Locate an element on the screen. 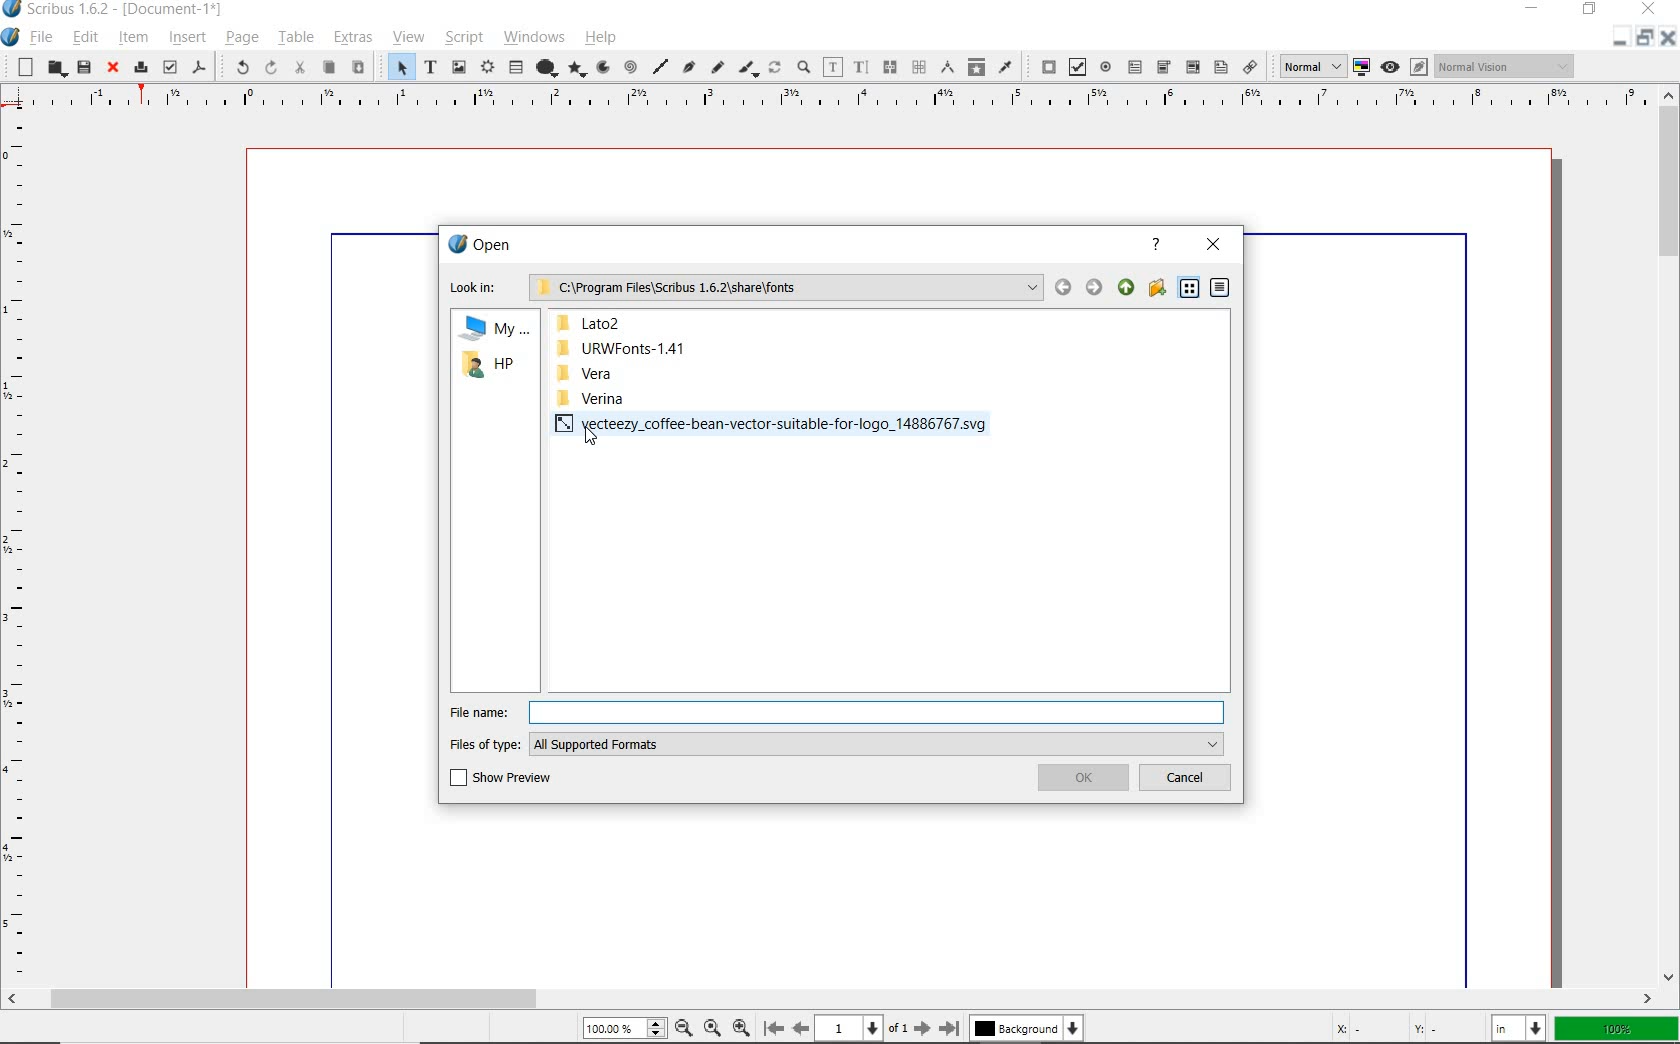 This screenshot has height=1044, width=1680. Normal is located at coordinates (1307, 66).